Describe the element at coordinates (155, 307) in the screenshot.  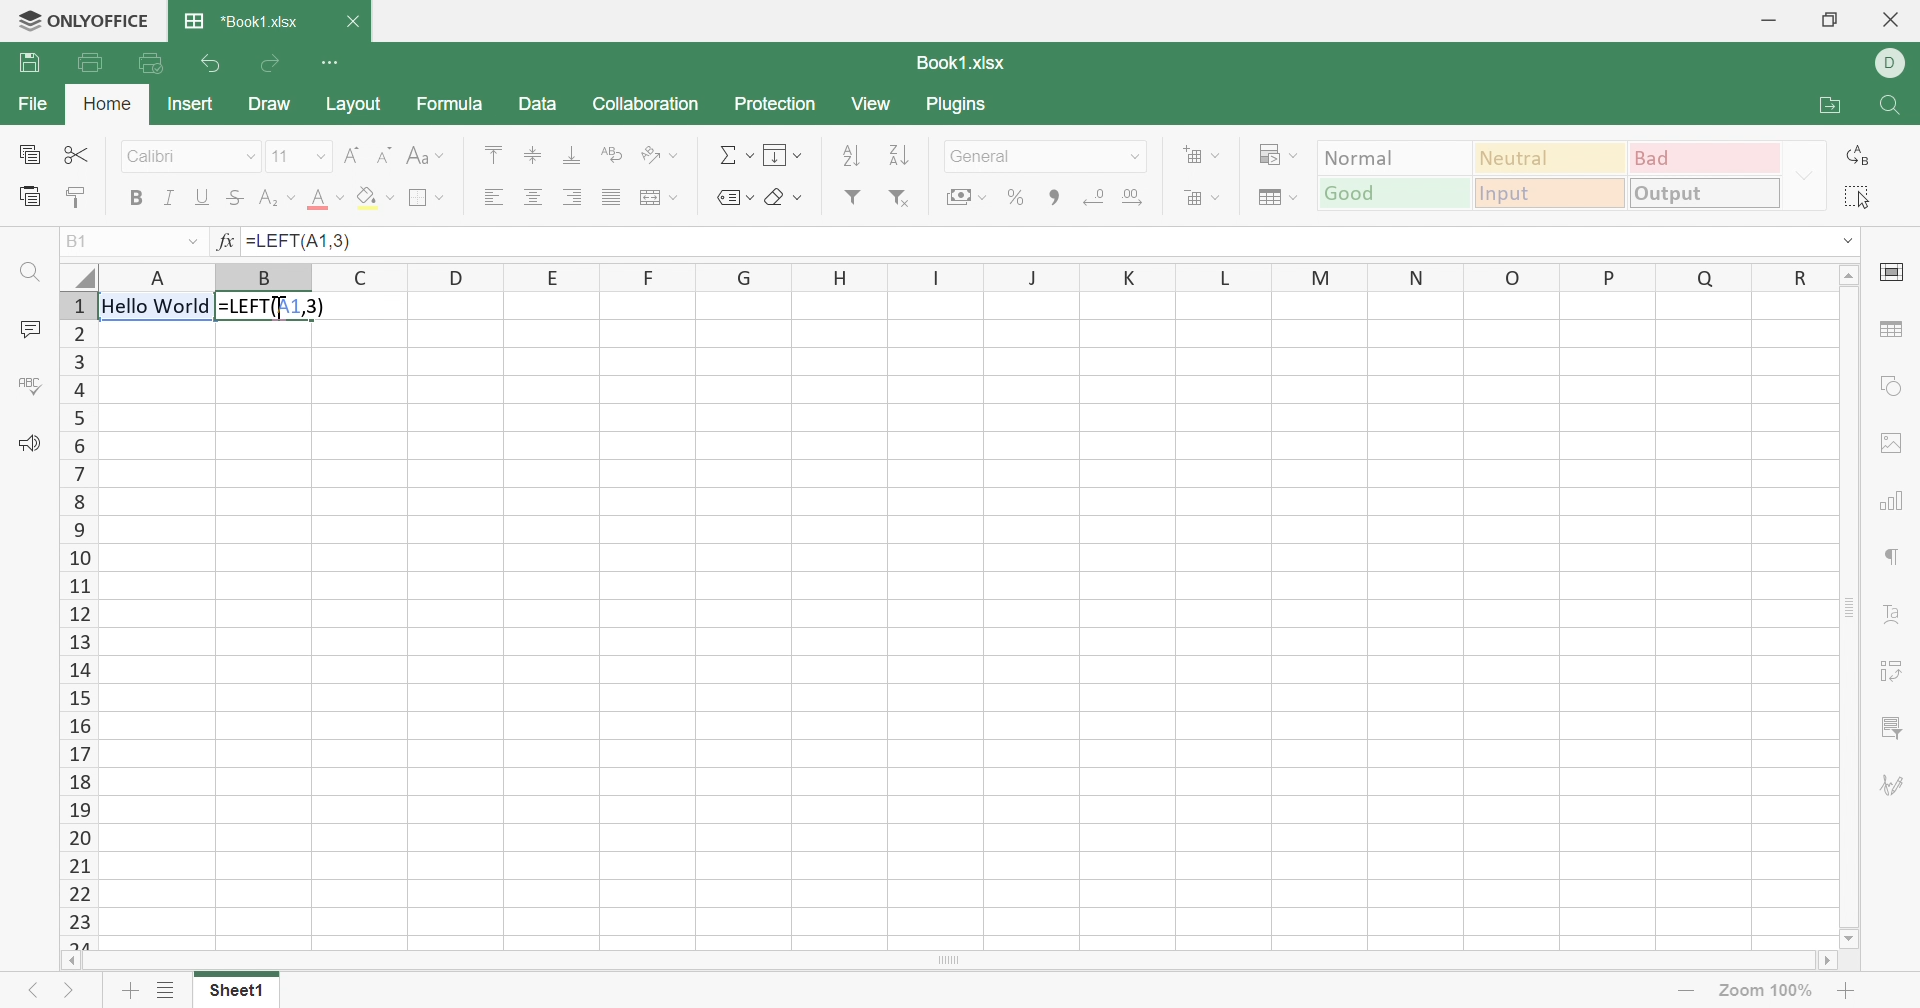
I see `Hello world` at that location.